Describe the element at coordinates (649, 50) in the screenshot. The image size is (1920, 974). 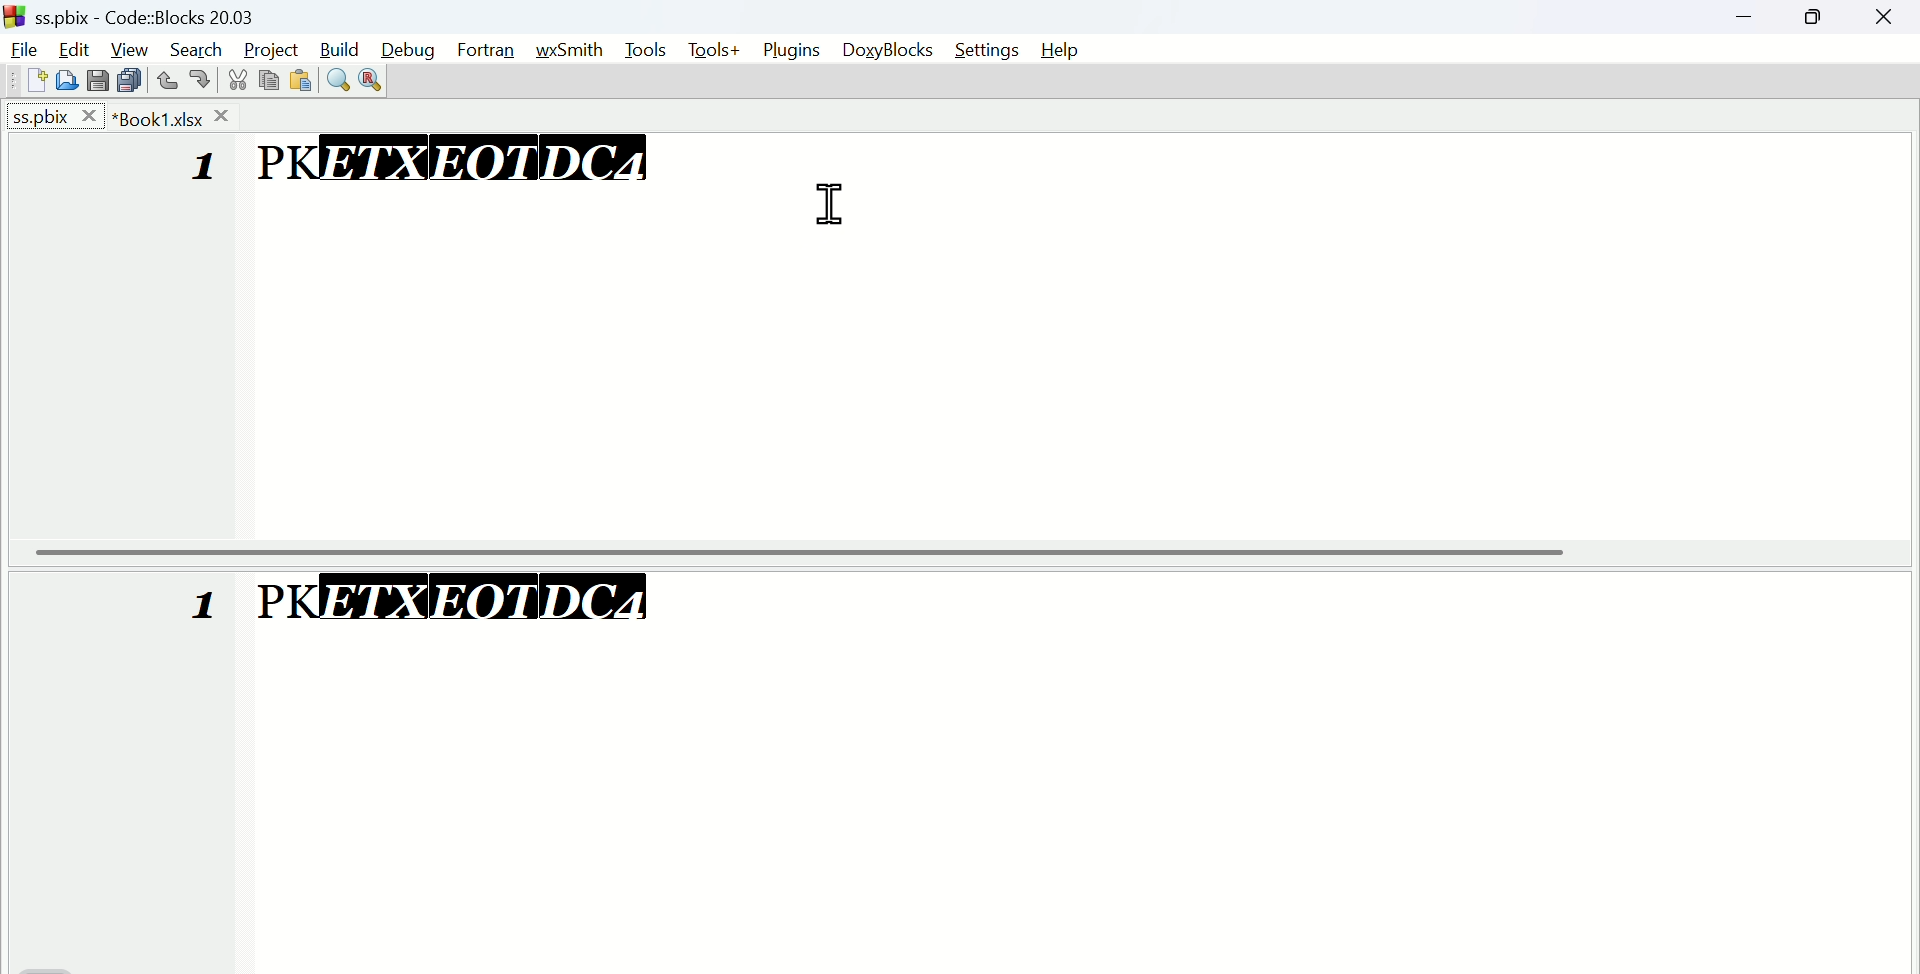
I see `` at that location.